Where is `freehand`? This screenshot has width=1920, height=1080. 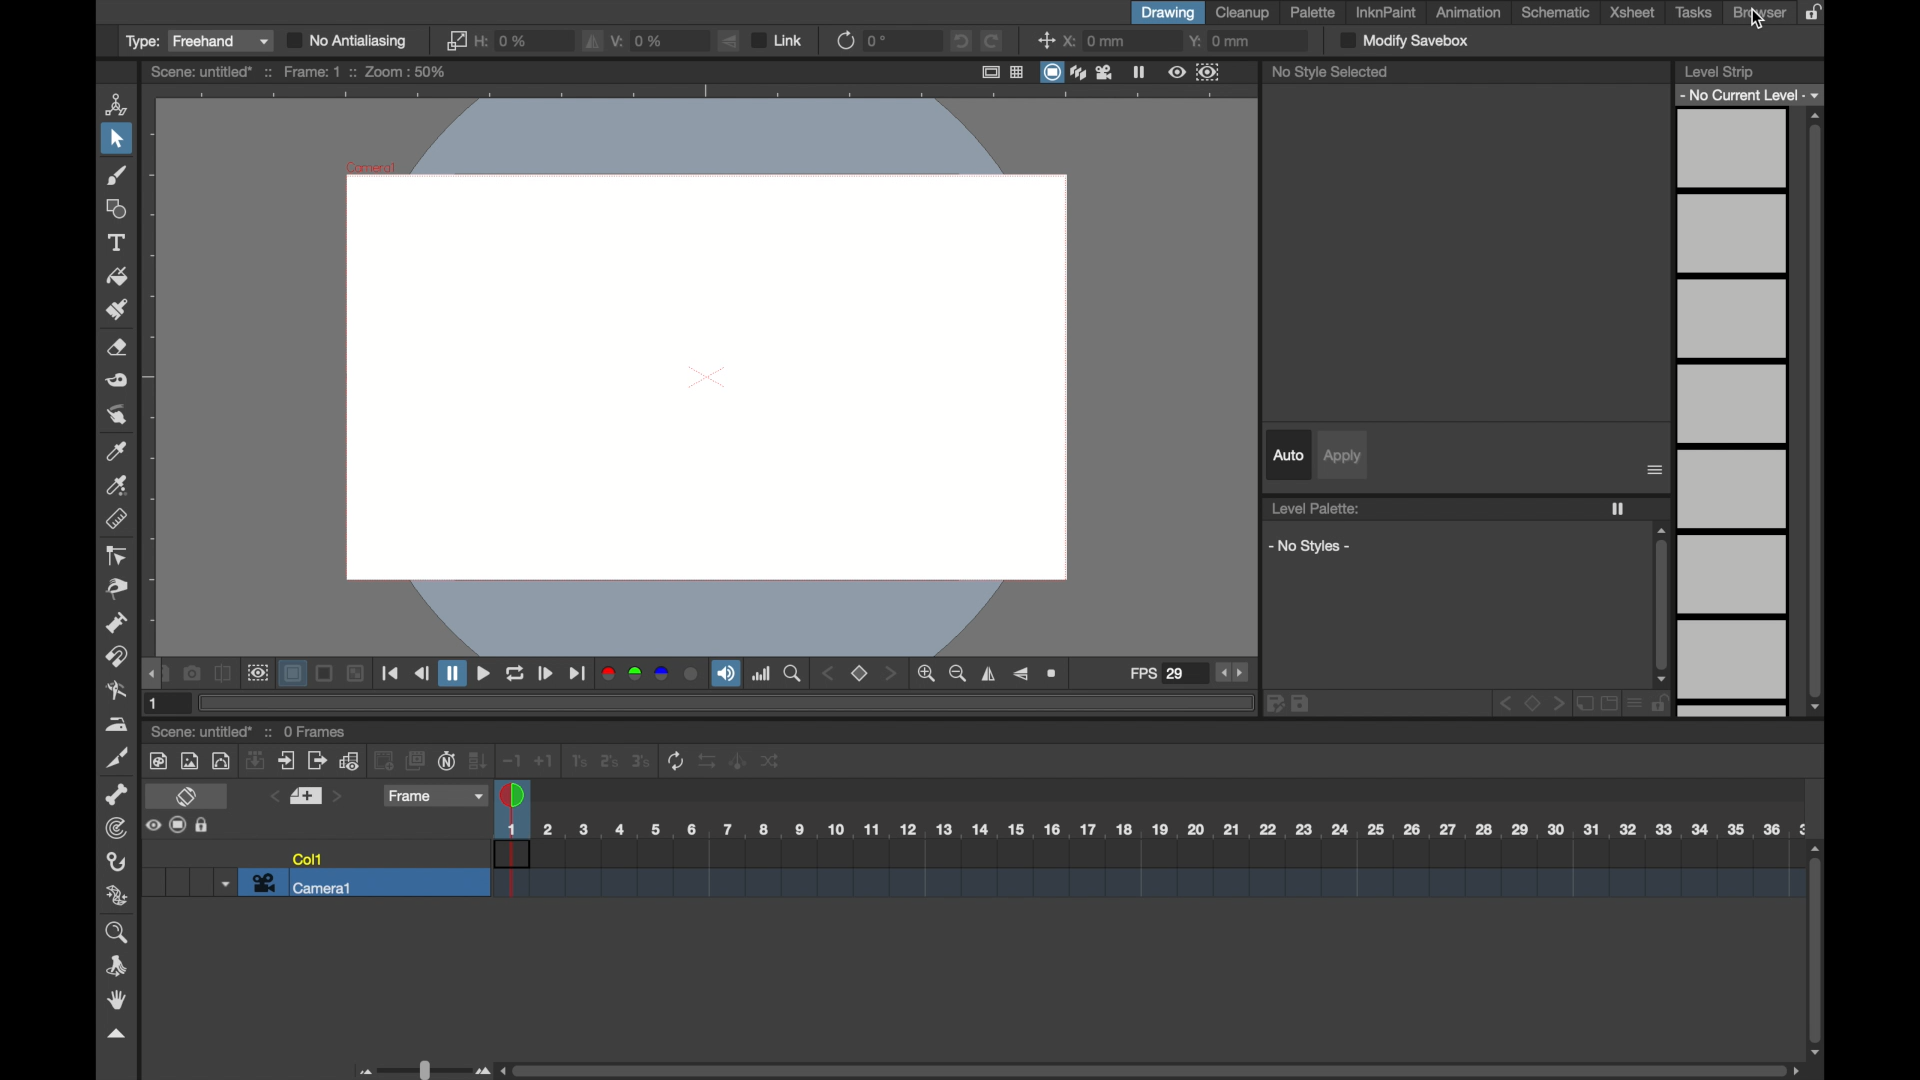 freehand is located at coordinates (222, 41).